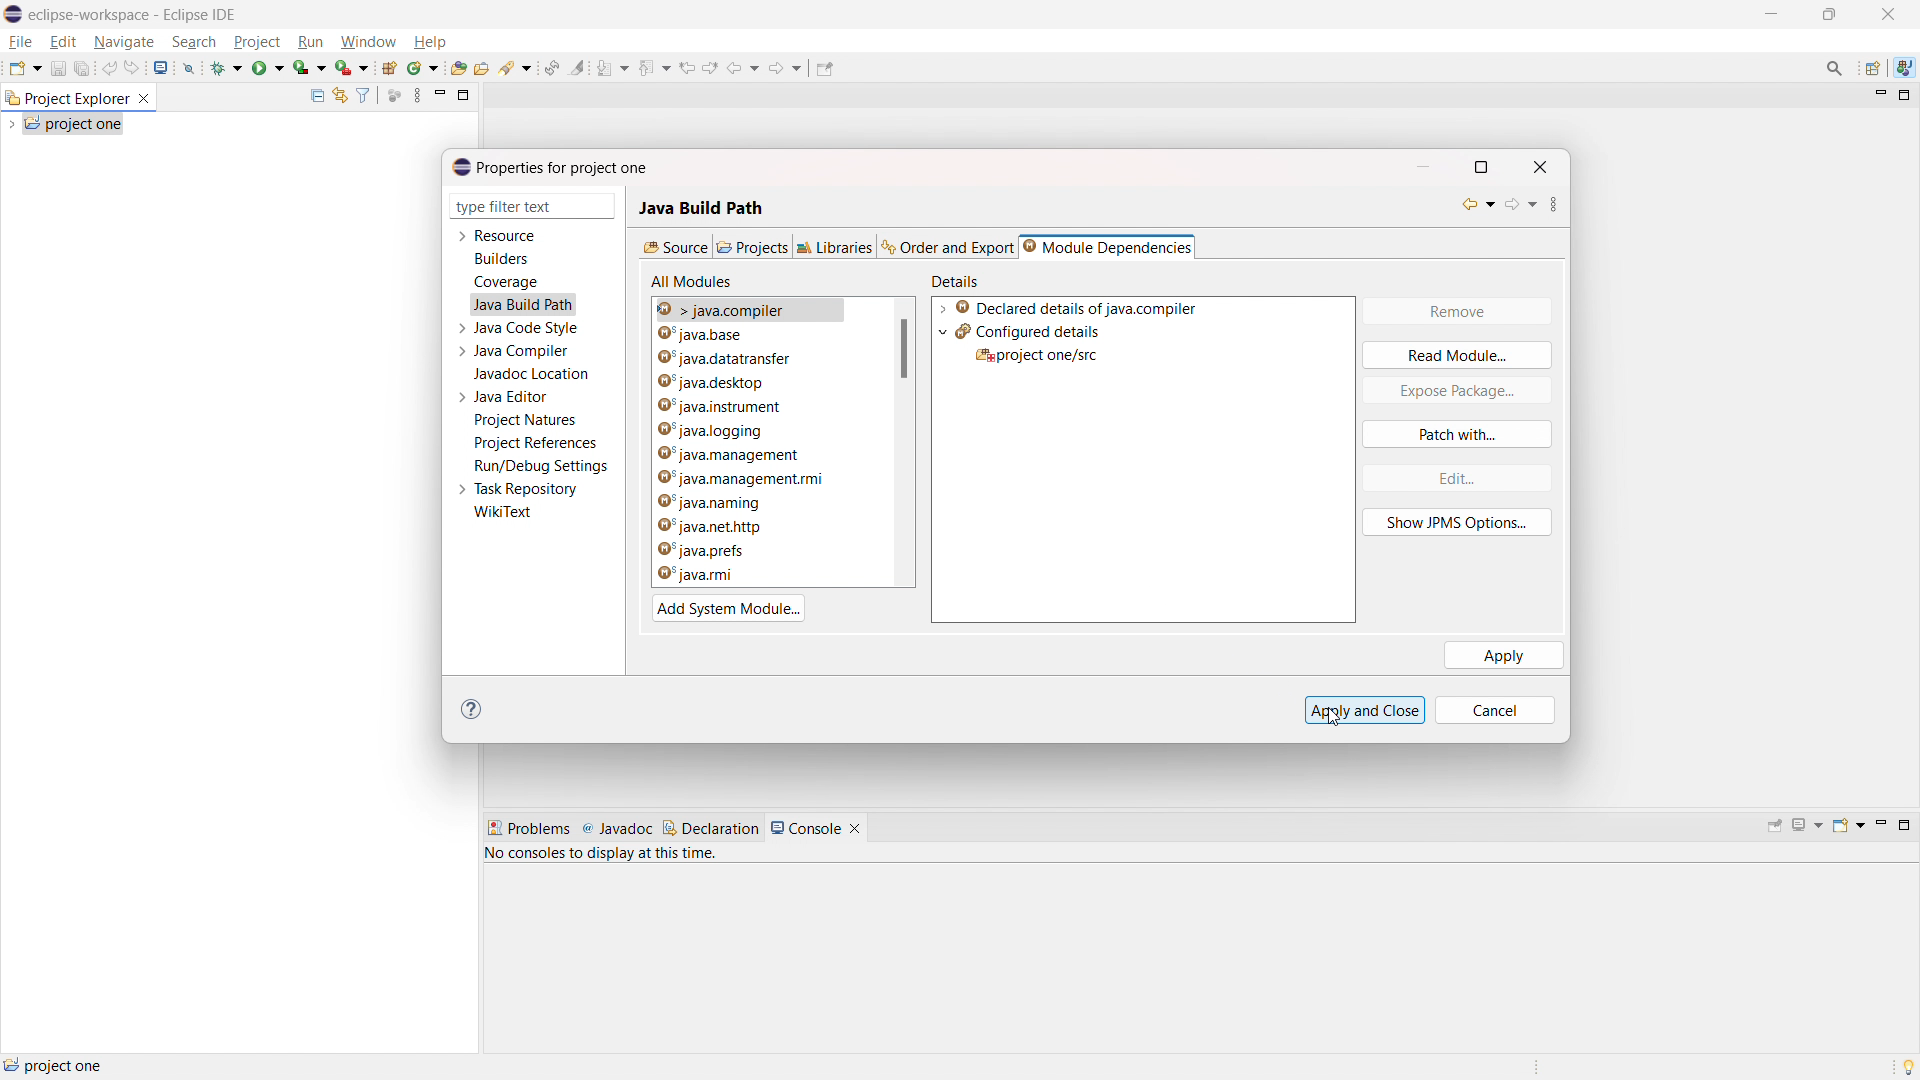  What do you see at coordinates (653, 66) in the screenshot?
I see `previous annotation` at bounding box center [653, 66].